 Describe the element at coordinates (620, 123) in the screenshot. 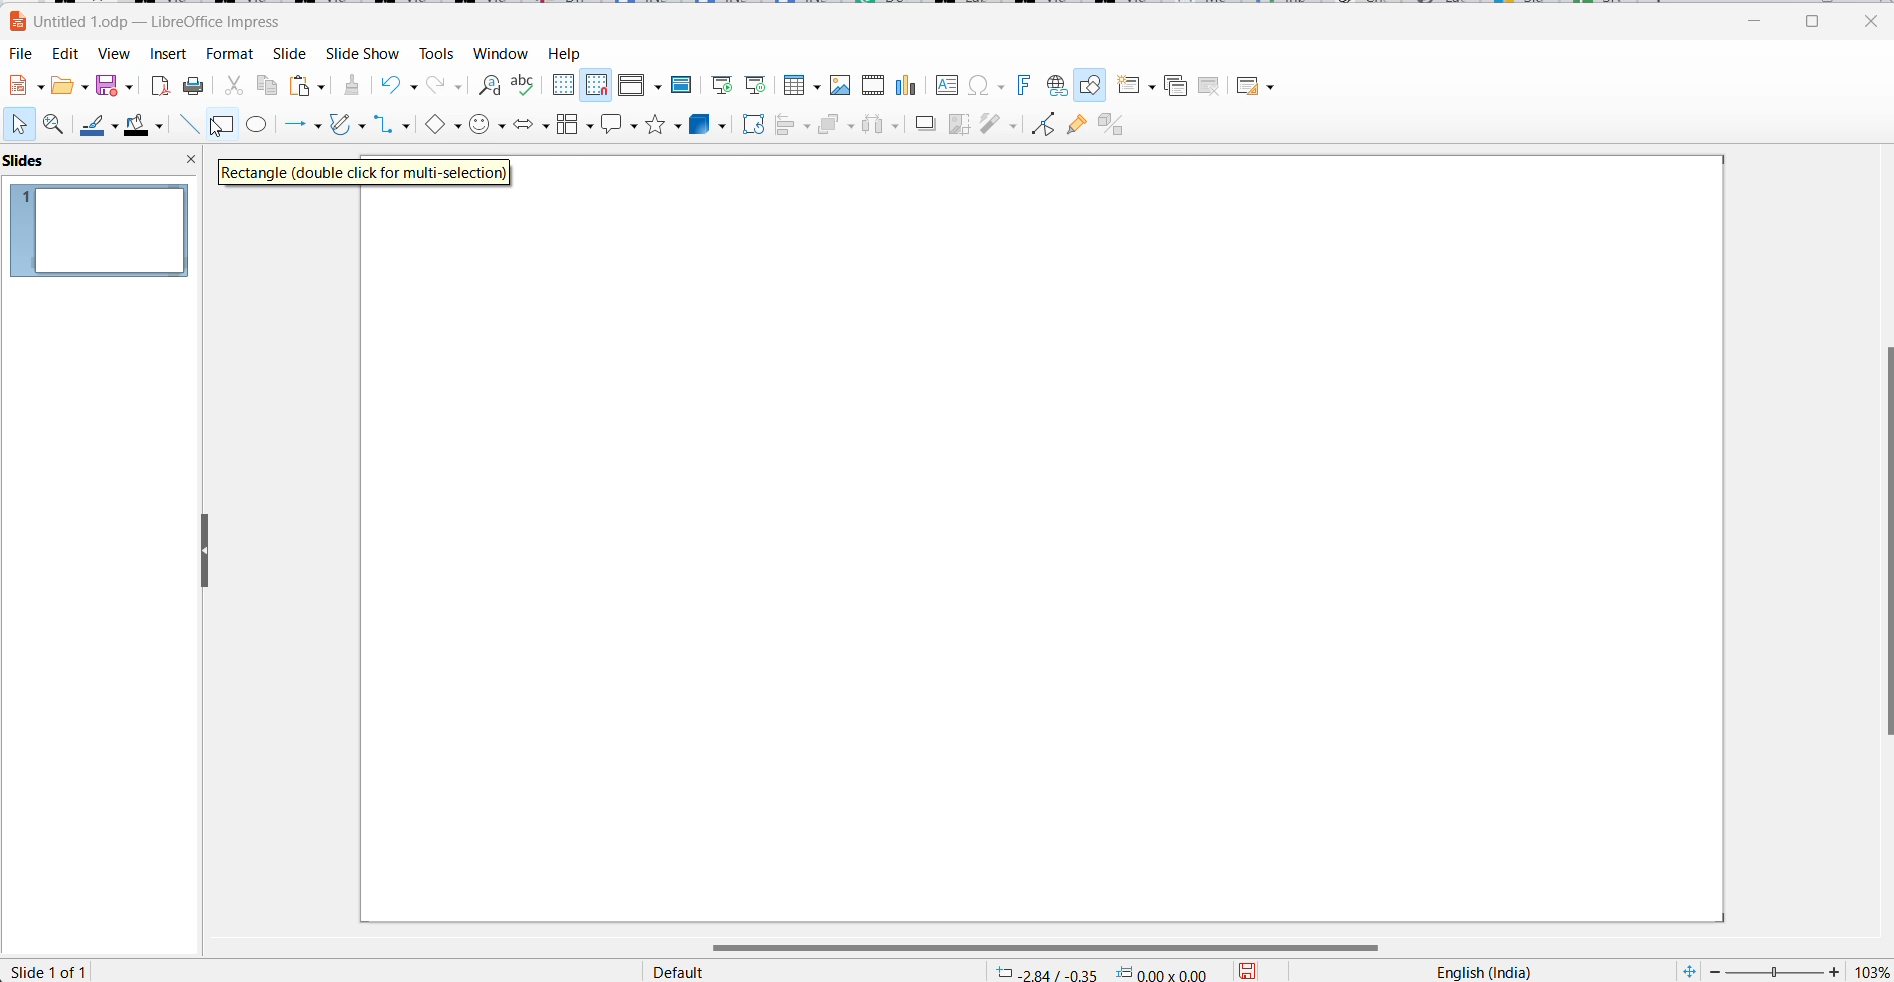

I see `callout shapes` at that location.